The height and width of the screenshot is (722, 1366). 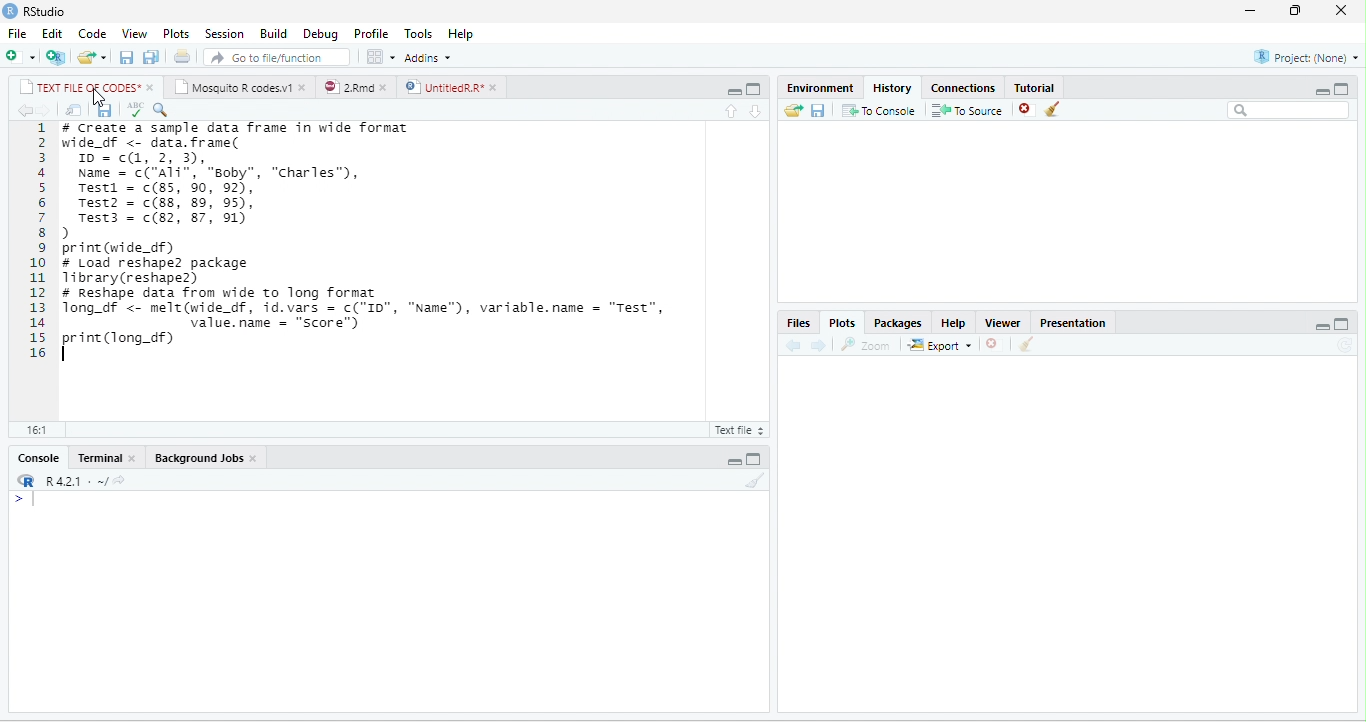 I want to click on logo, so click(x=11, y=10).